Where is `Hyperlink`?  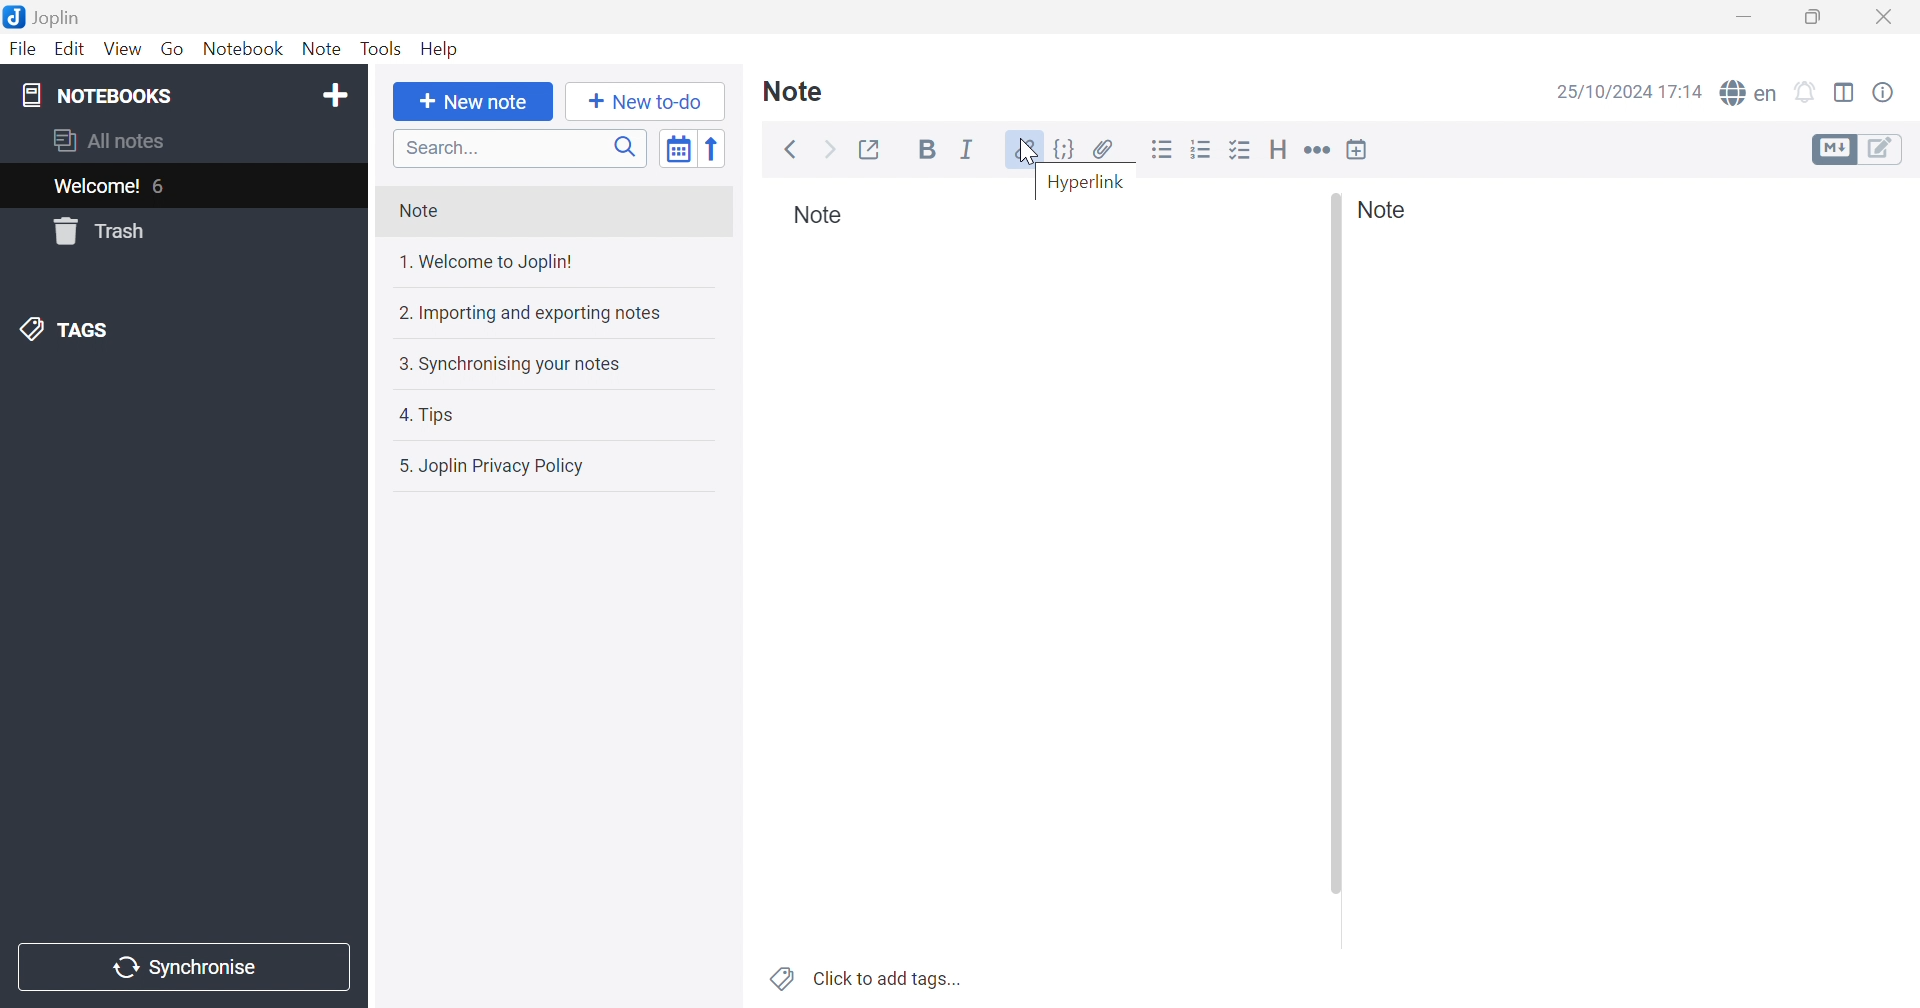
Hyperlink is located at coordinates (1088, 183).